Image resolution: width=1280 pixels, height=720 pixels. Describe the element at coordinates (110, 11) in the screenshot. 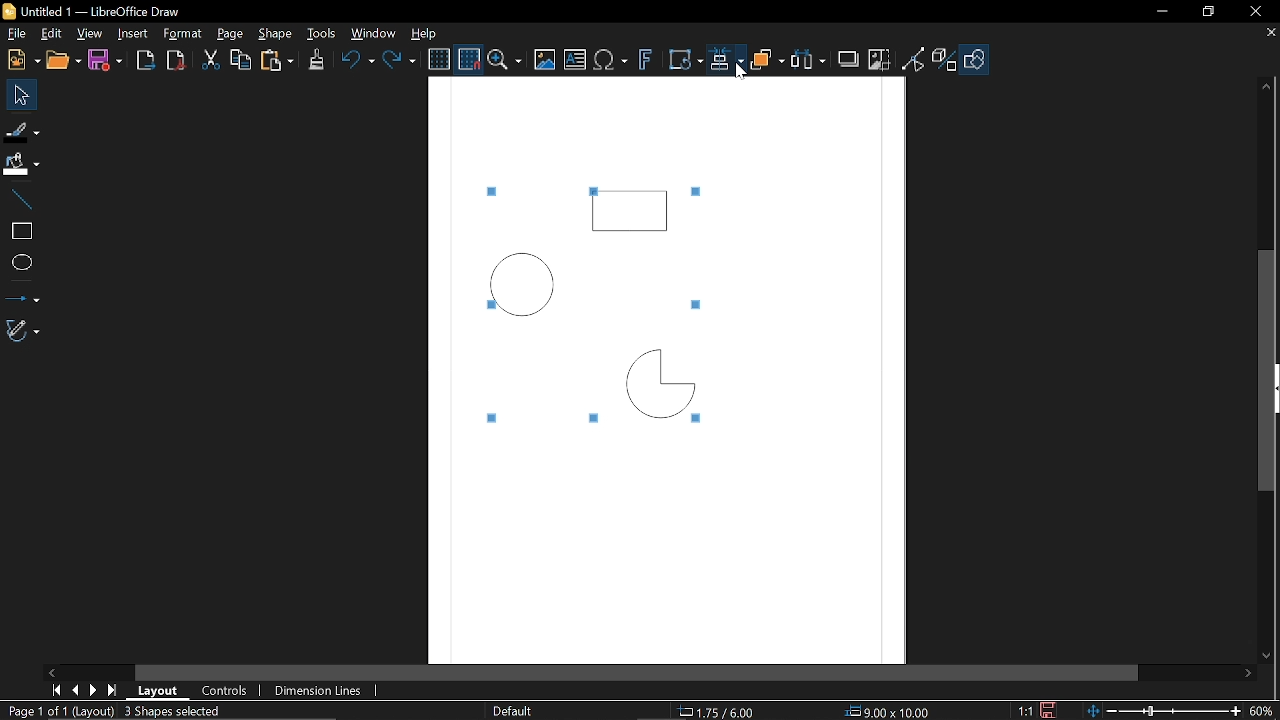

I see `B Untitled 1 — LibreOffice Draw` at that location.